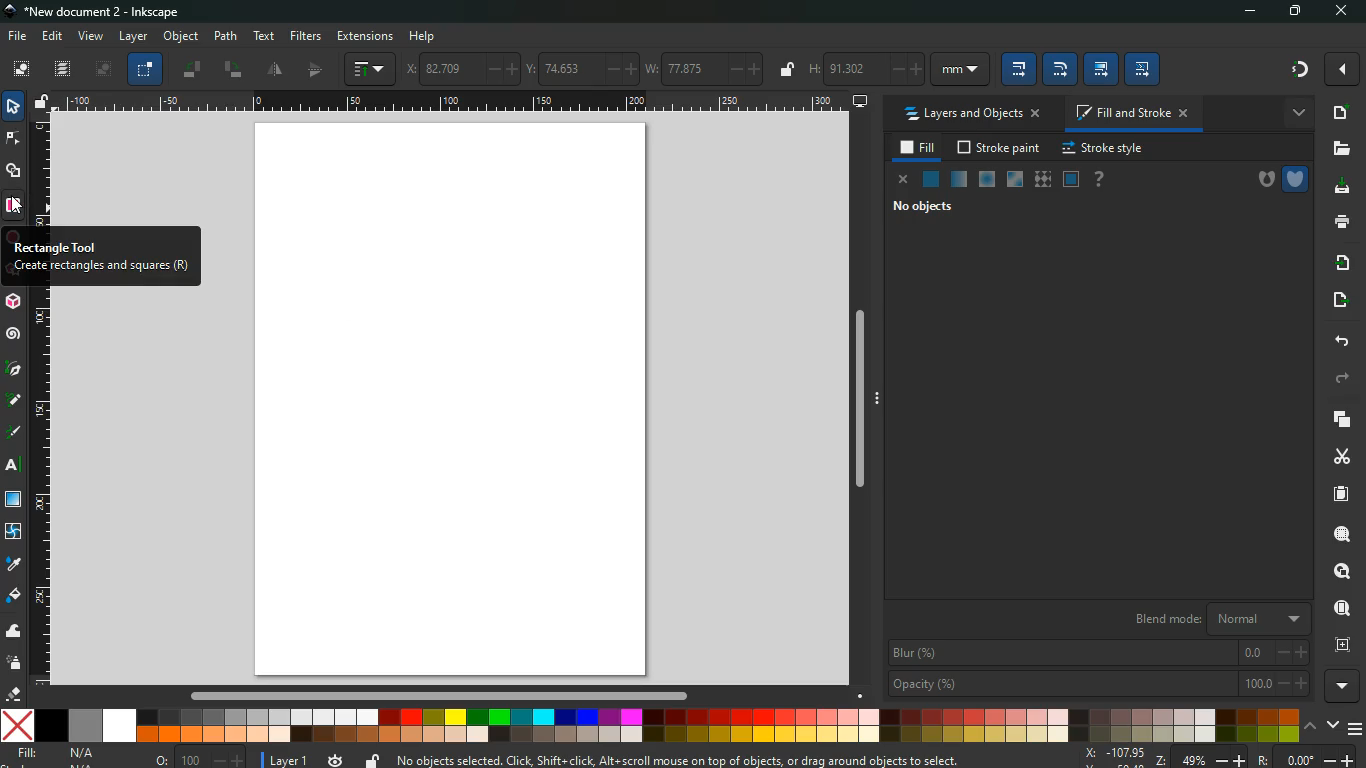  What do you see at coordinates (16, 206) in the screenshot?
I see `cursor` at bounding box center [16, 206].